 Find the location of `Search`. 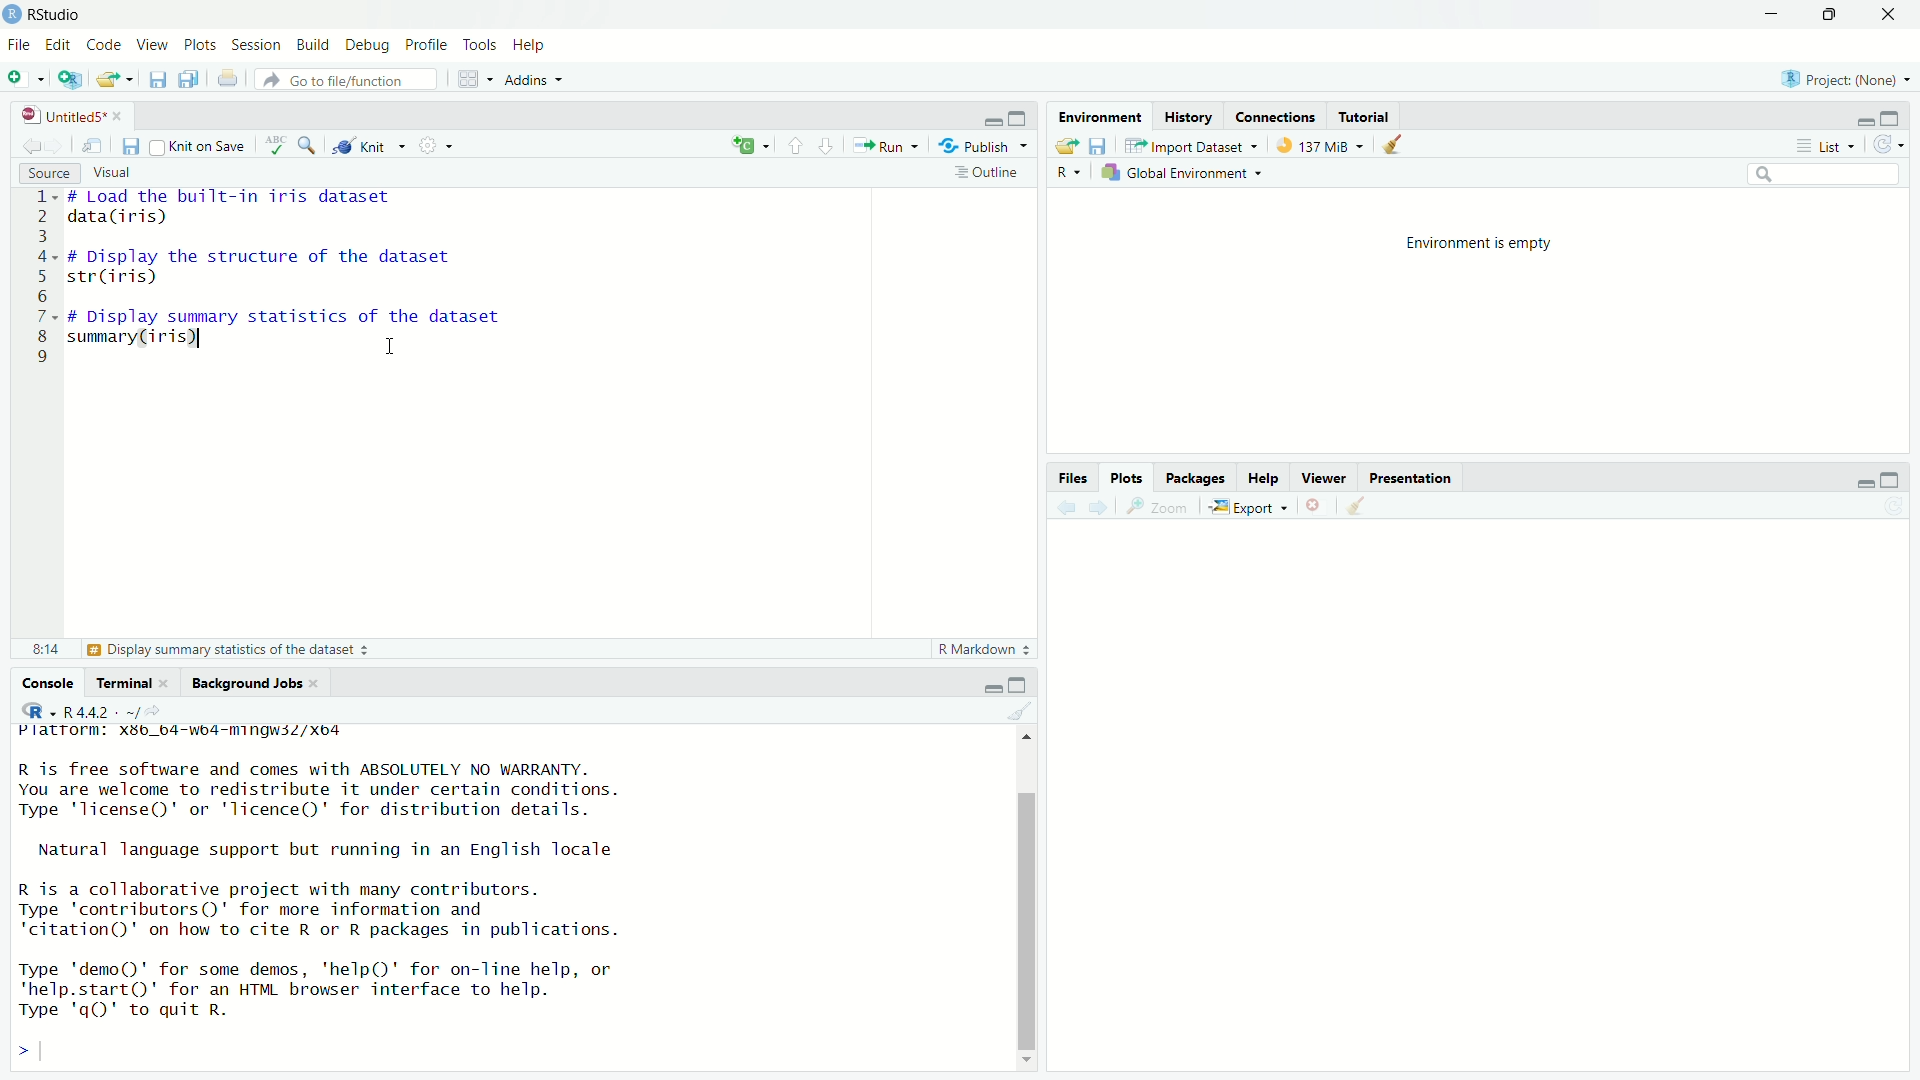

Search is located at coordinates (1825, 173).